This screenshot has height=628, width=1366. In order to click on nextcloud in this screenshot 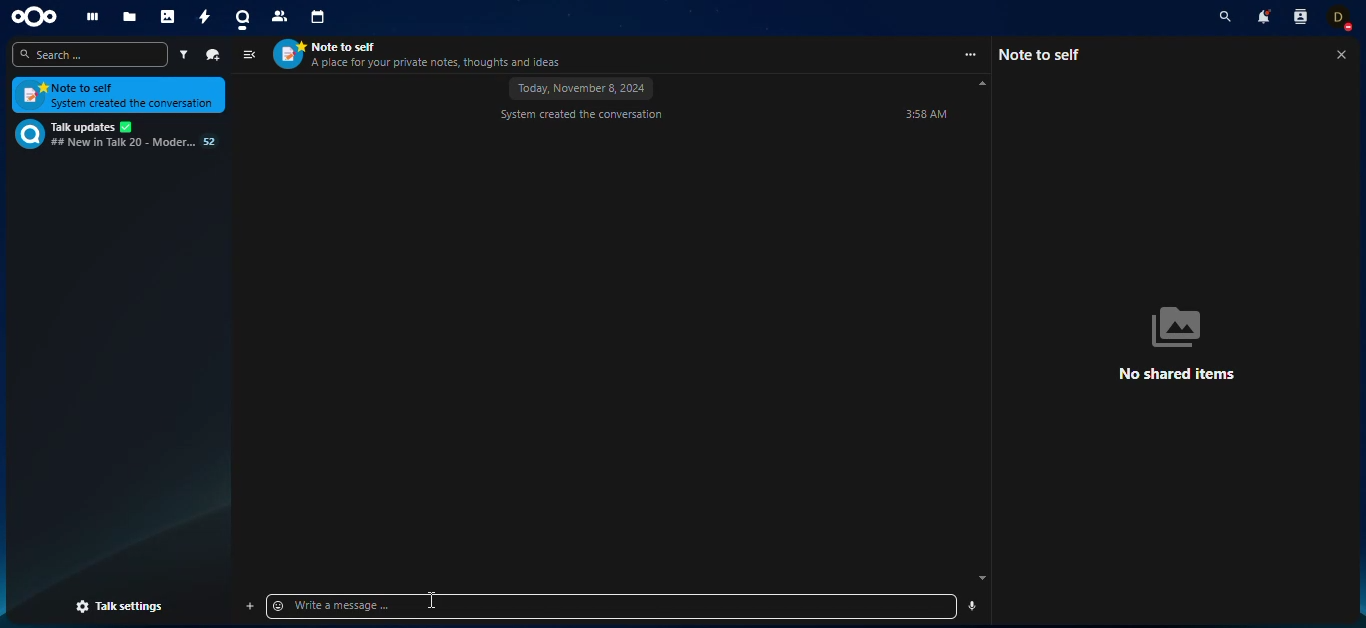, I will do `click(40, 17)`.